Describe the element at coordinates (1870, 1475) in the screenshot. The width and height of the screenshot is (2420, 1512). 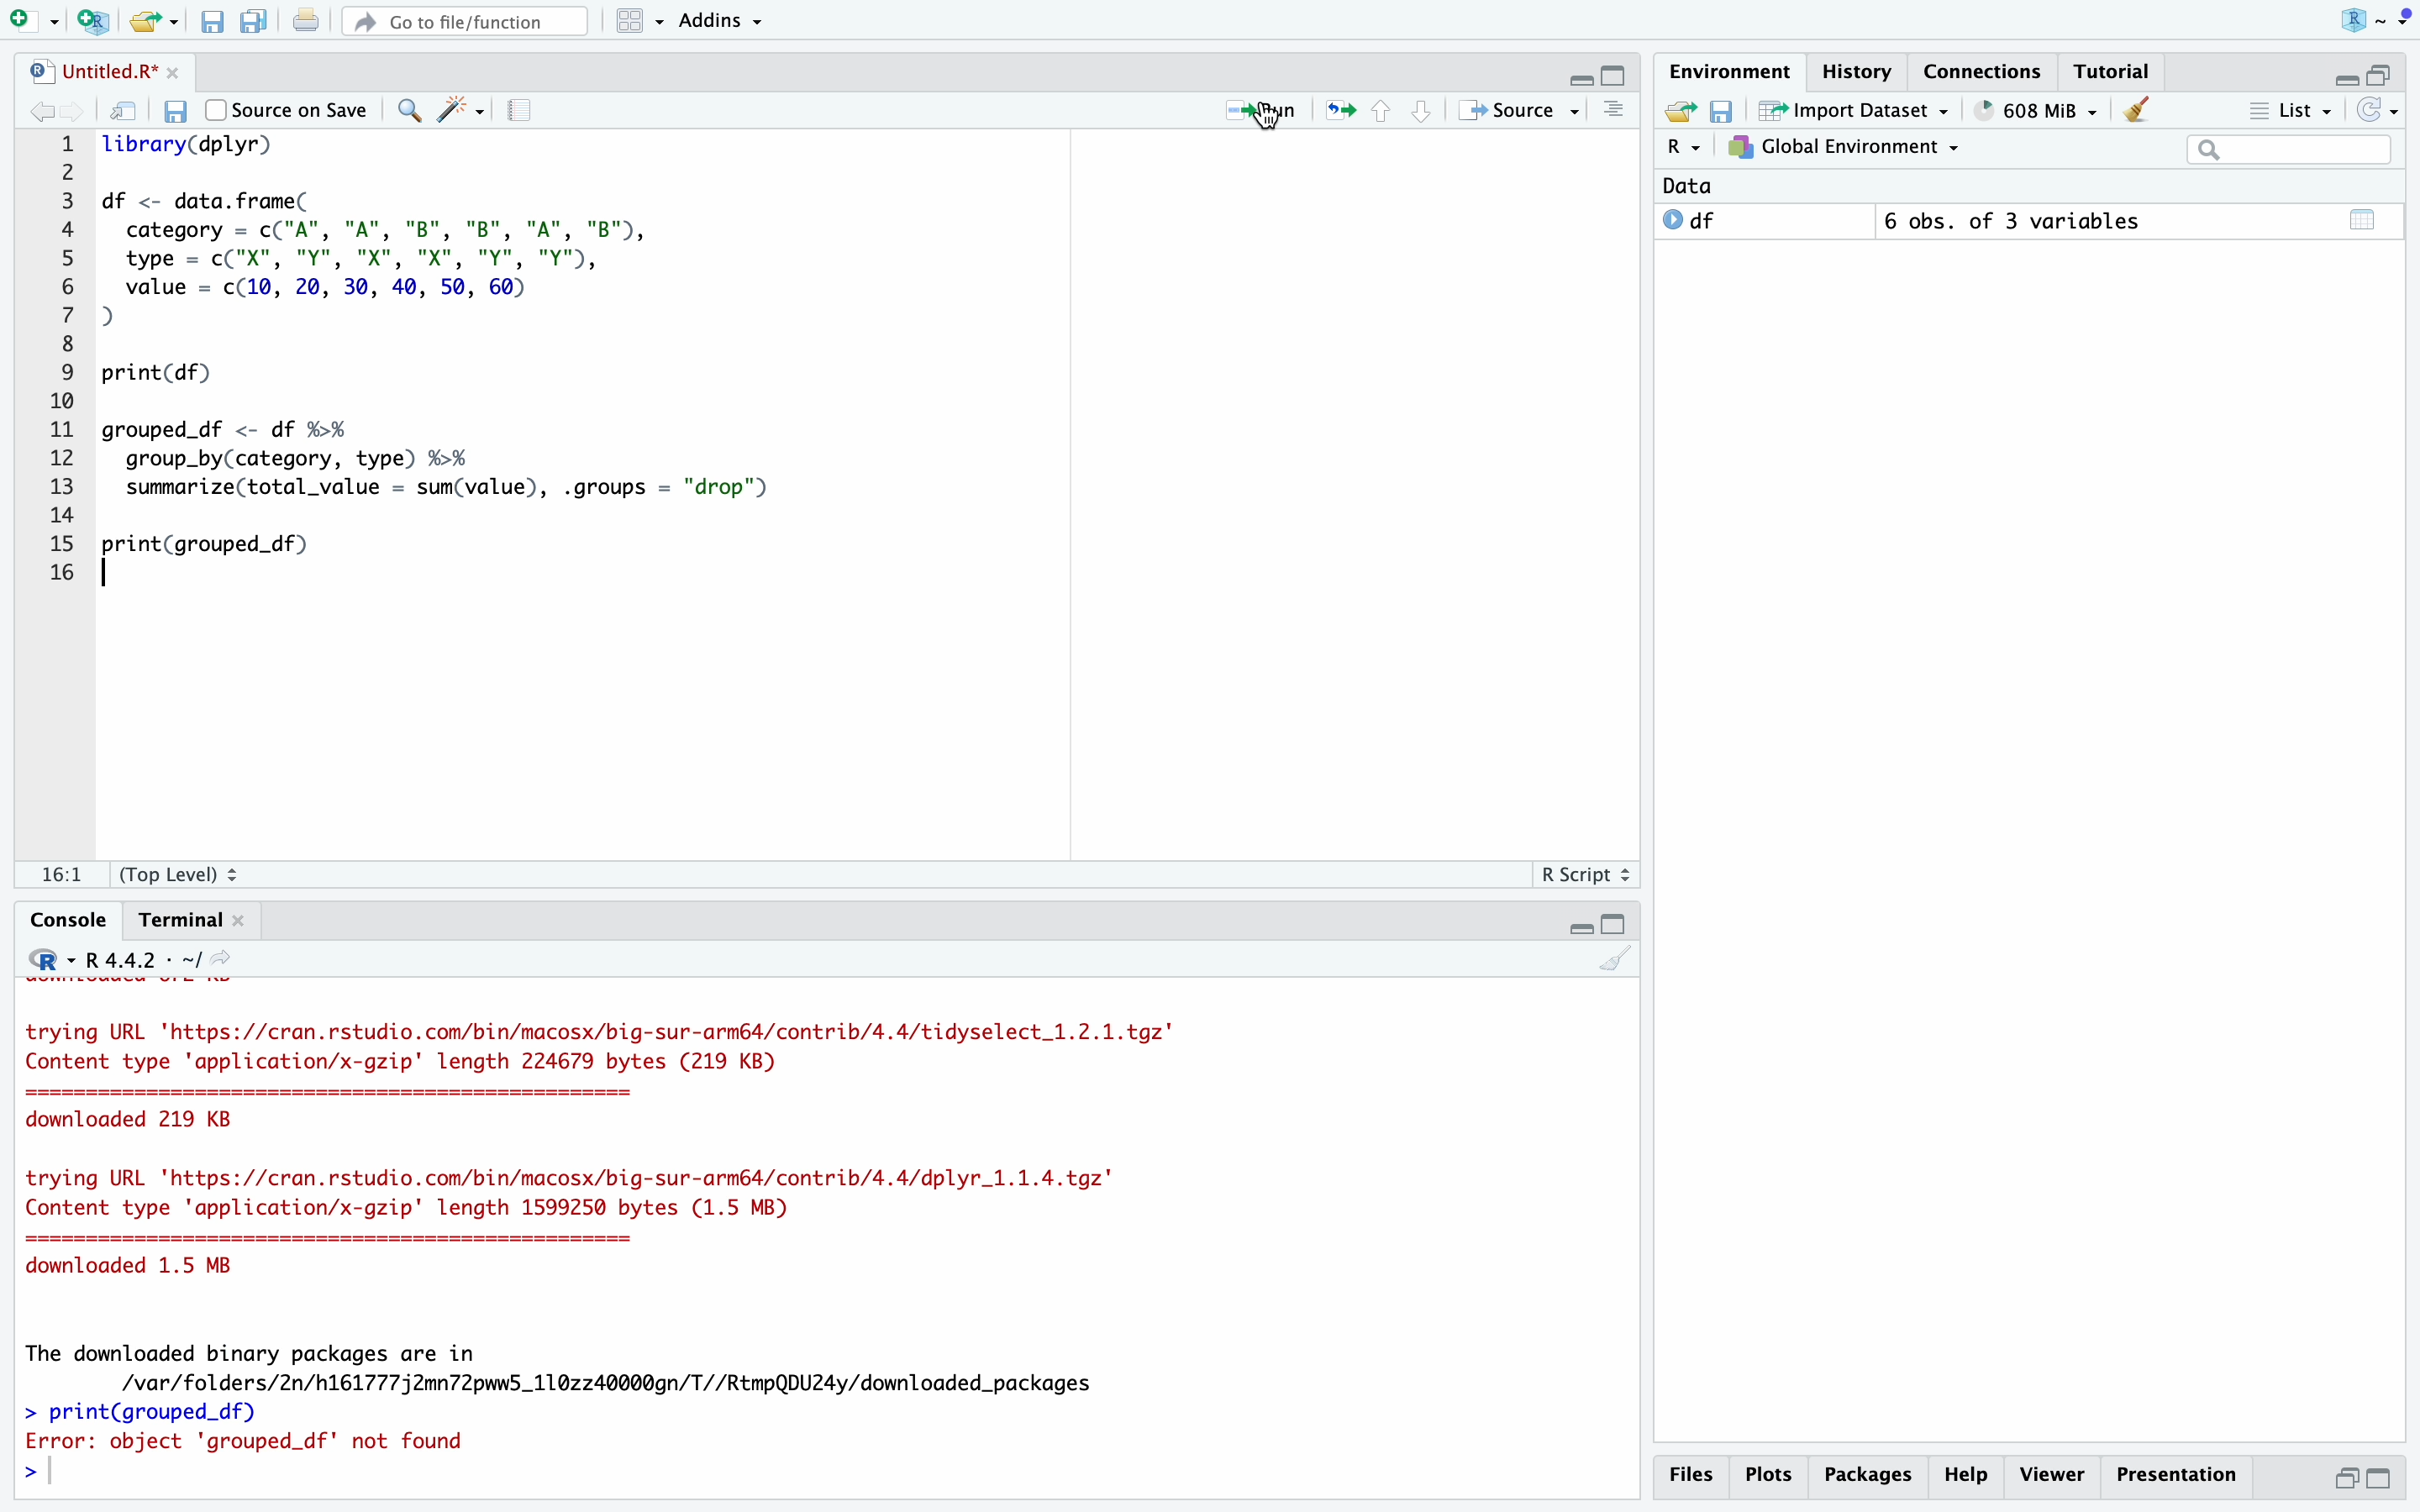
I see `Packages` at that location.